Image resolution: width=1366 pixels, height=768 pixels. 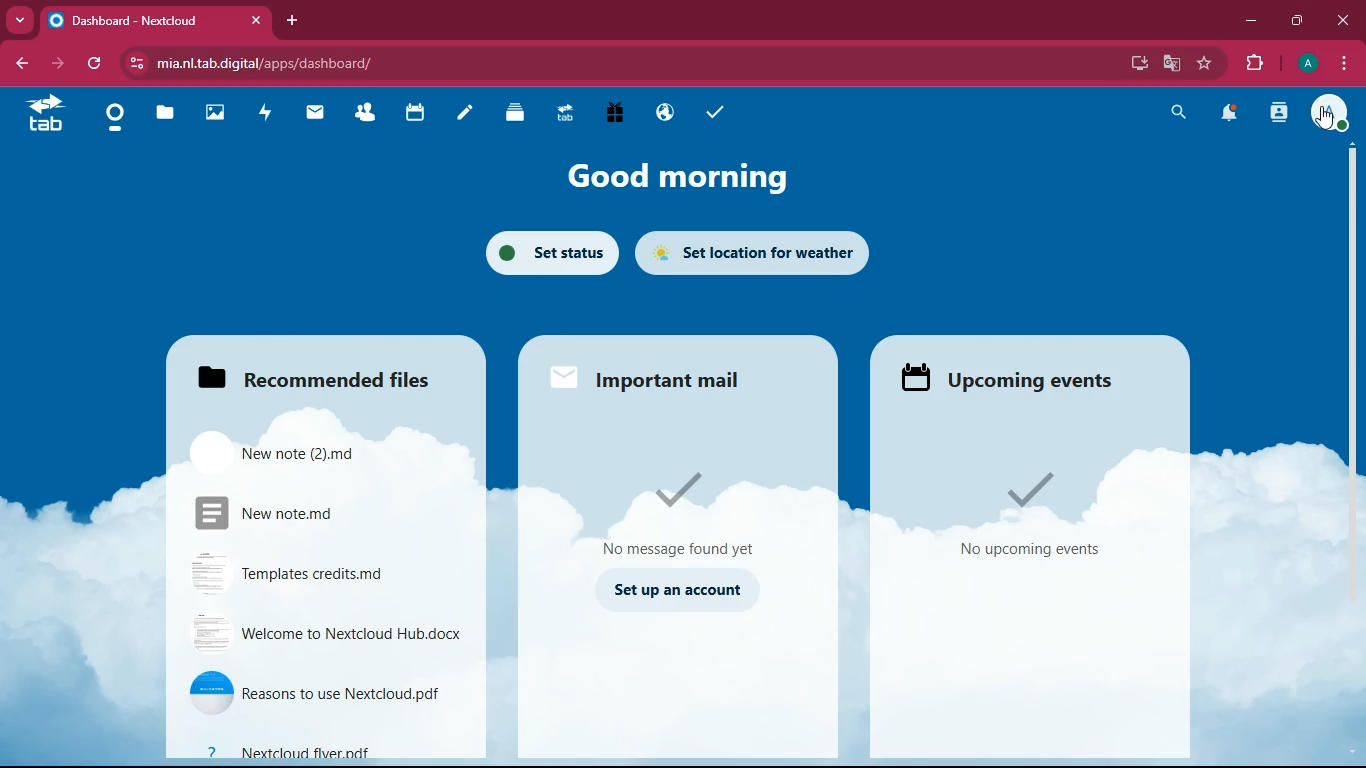 What do you see at coordinates (318, 694) in the screenshot?
I see `file` at bounding box center [318, 694].